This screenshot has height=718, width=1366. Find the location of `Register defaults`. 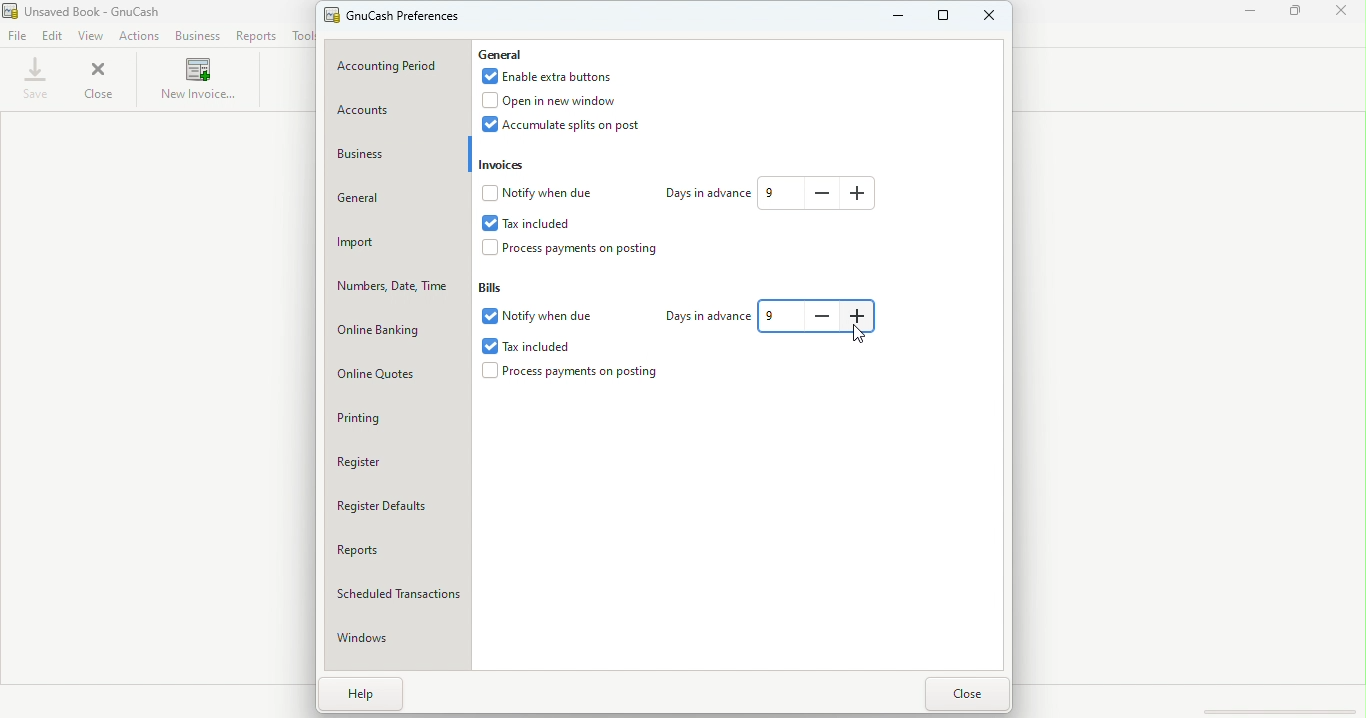

Register defaults is located at coordinates (399, 508).